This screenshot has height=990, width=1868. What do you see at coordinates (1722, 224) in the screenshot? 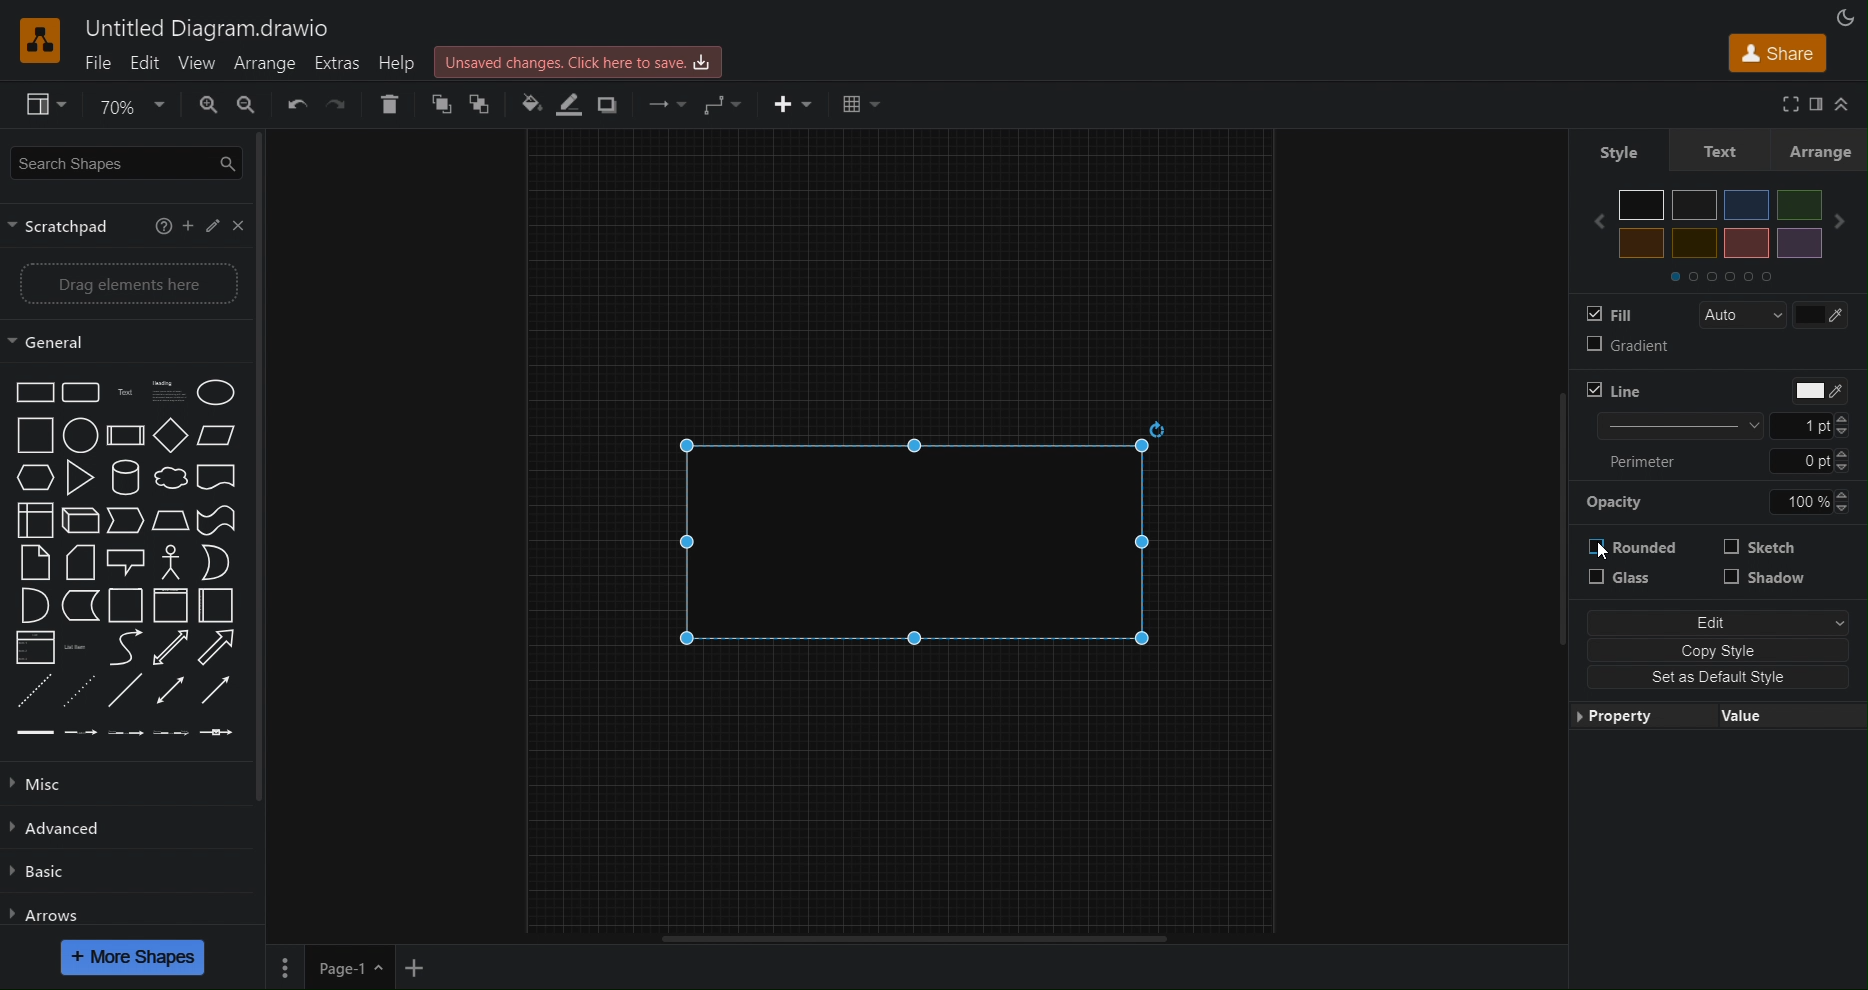
I see `Color` at bounding box center [1722, 224].